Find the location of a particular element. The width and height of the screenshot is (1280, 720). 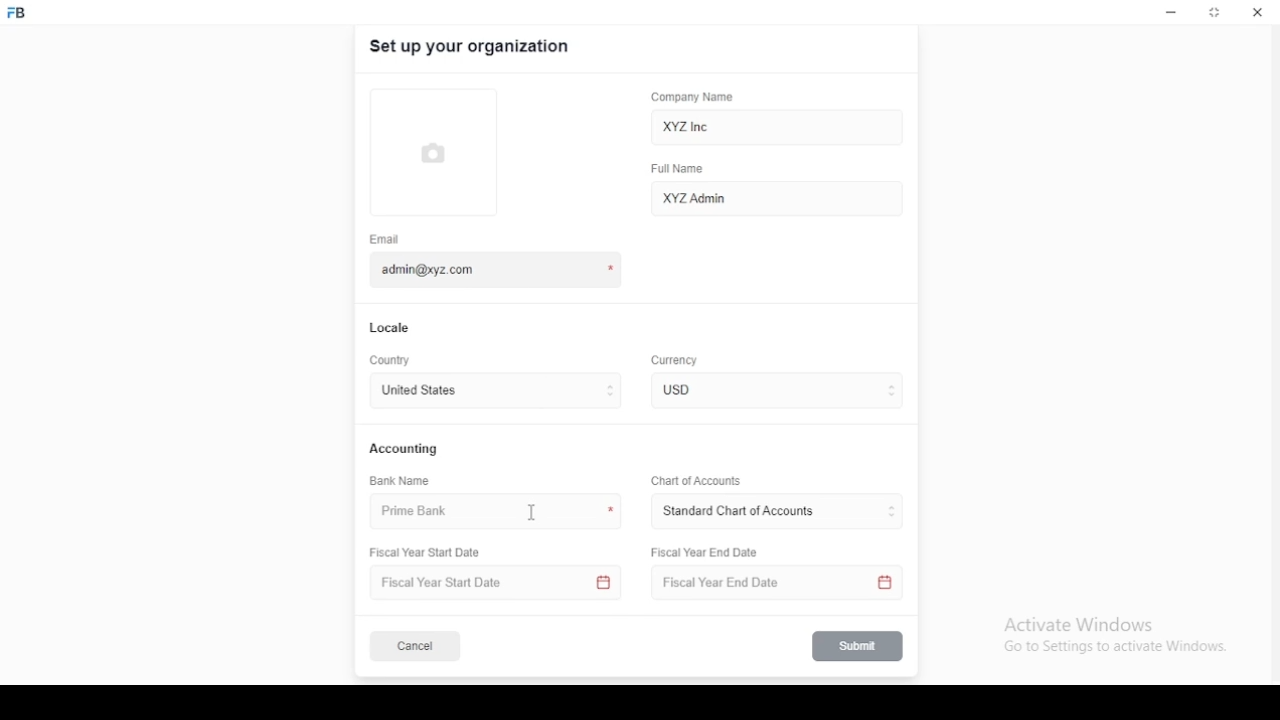

Currency is located at coordinates (675, 361).